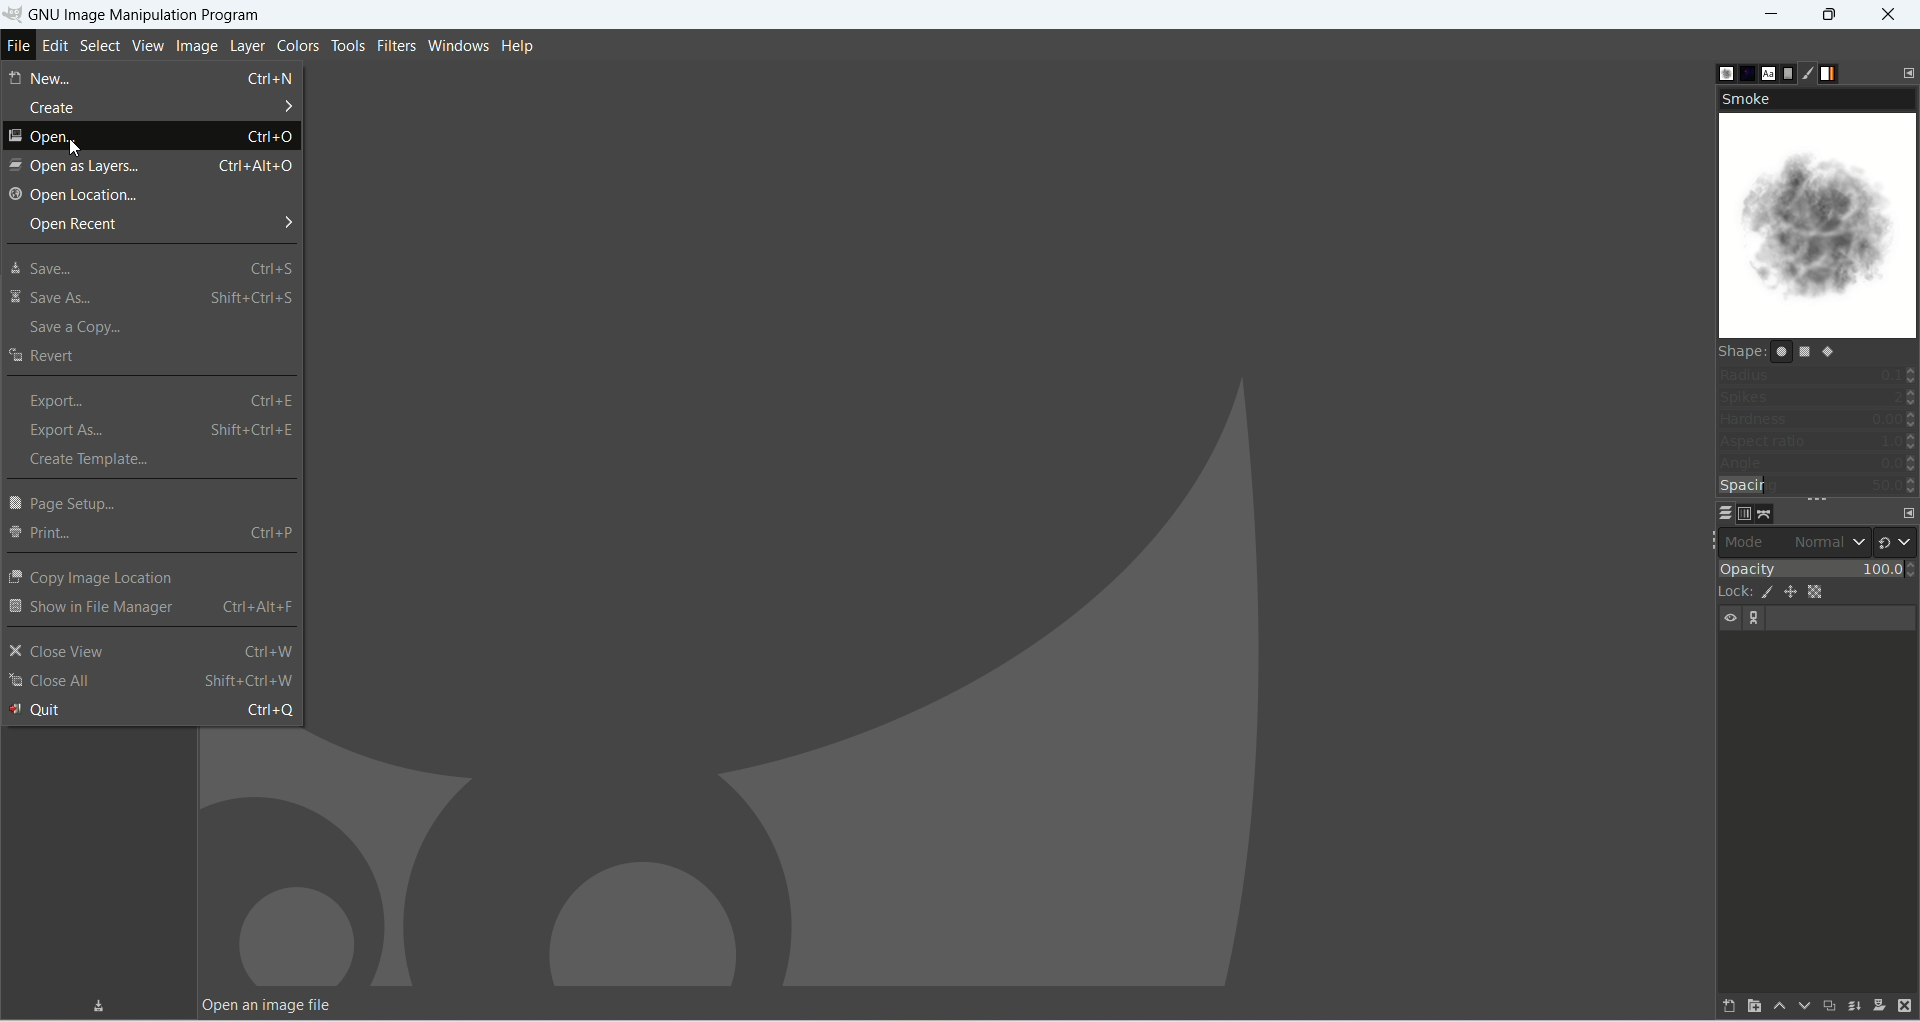 This screenshot has width=1920, height=1022. I want to click on new, so click(153, 77).